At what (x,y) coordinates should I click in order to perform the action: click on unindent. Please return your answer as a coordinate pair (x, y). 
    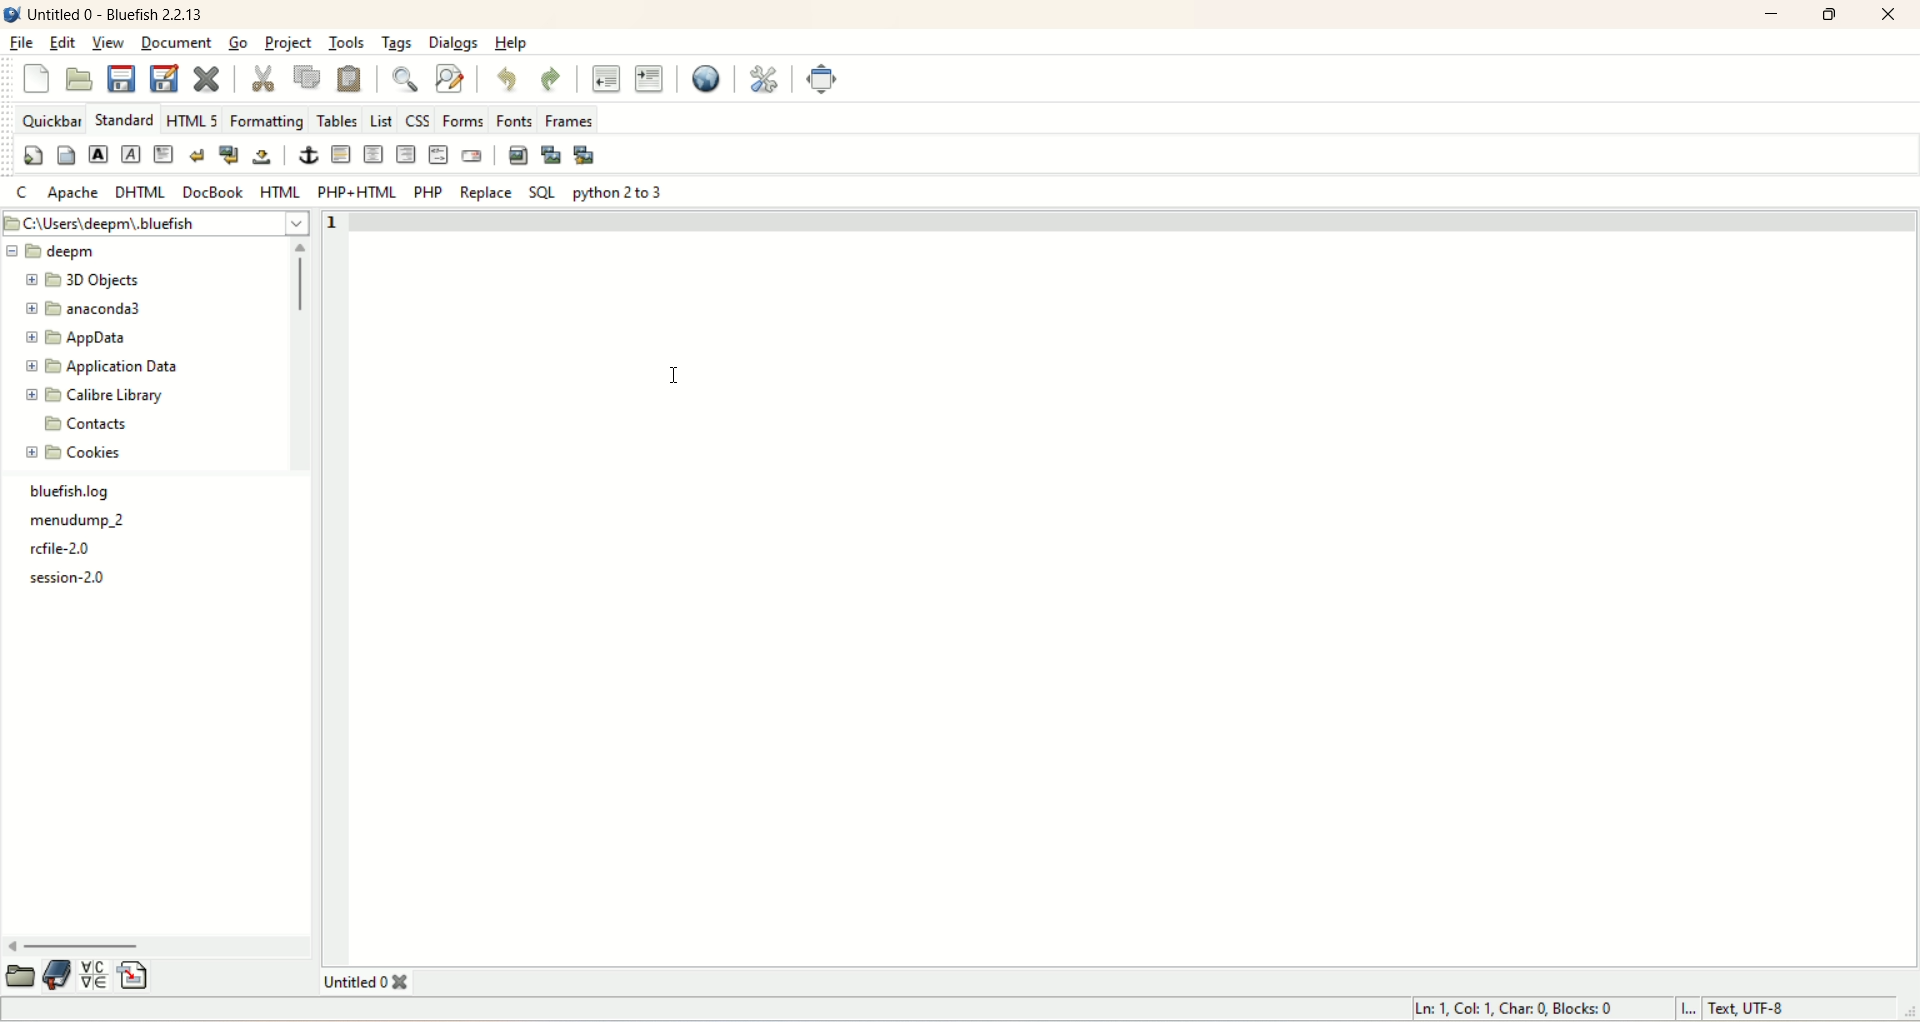
    Looking at the image, I should click on (608, 78).